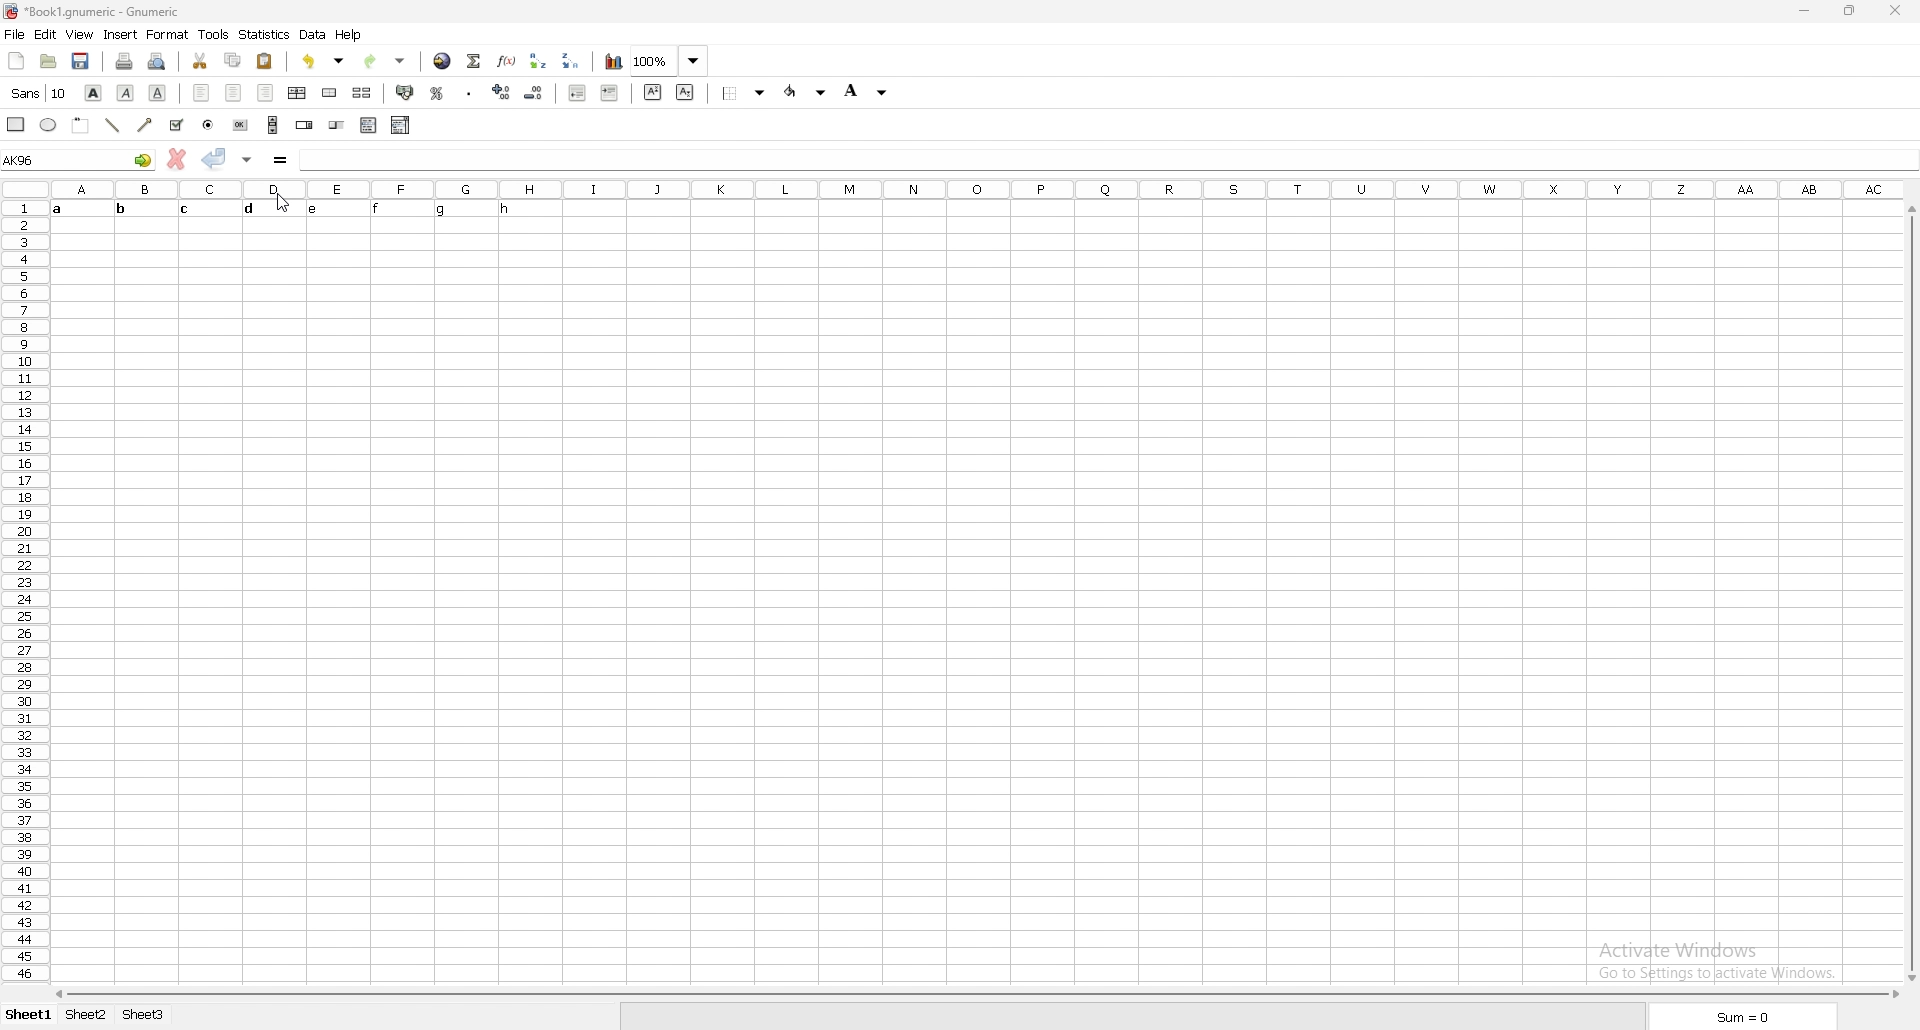 Image resolution: width=1920 pixels, height=1030 pixels. I want to click on data, so click(314, 34).